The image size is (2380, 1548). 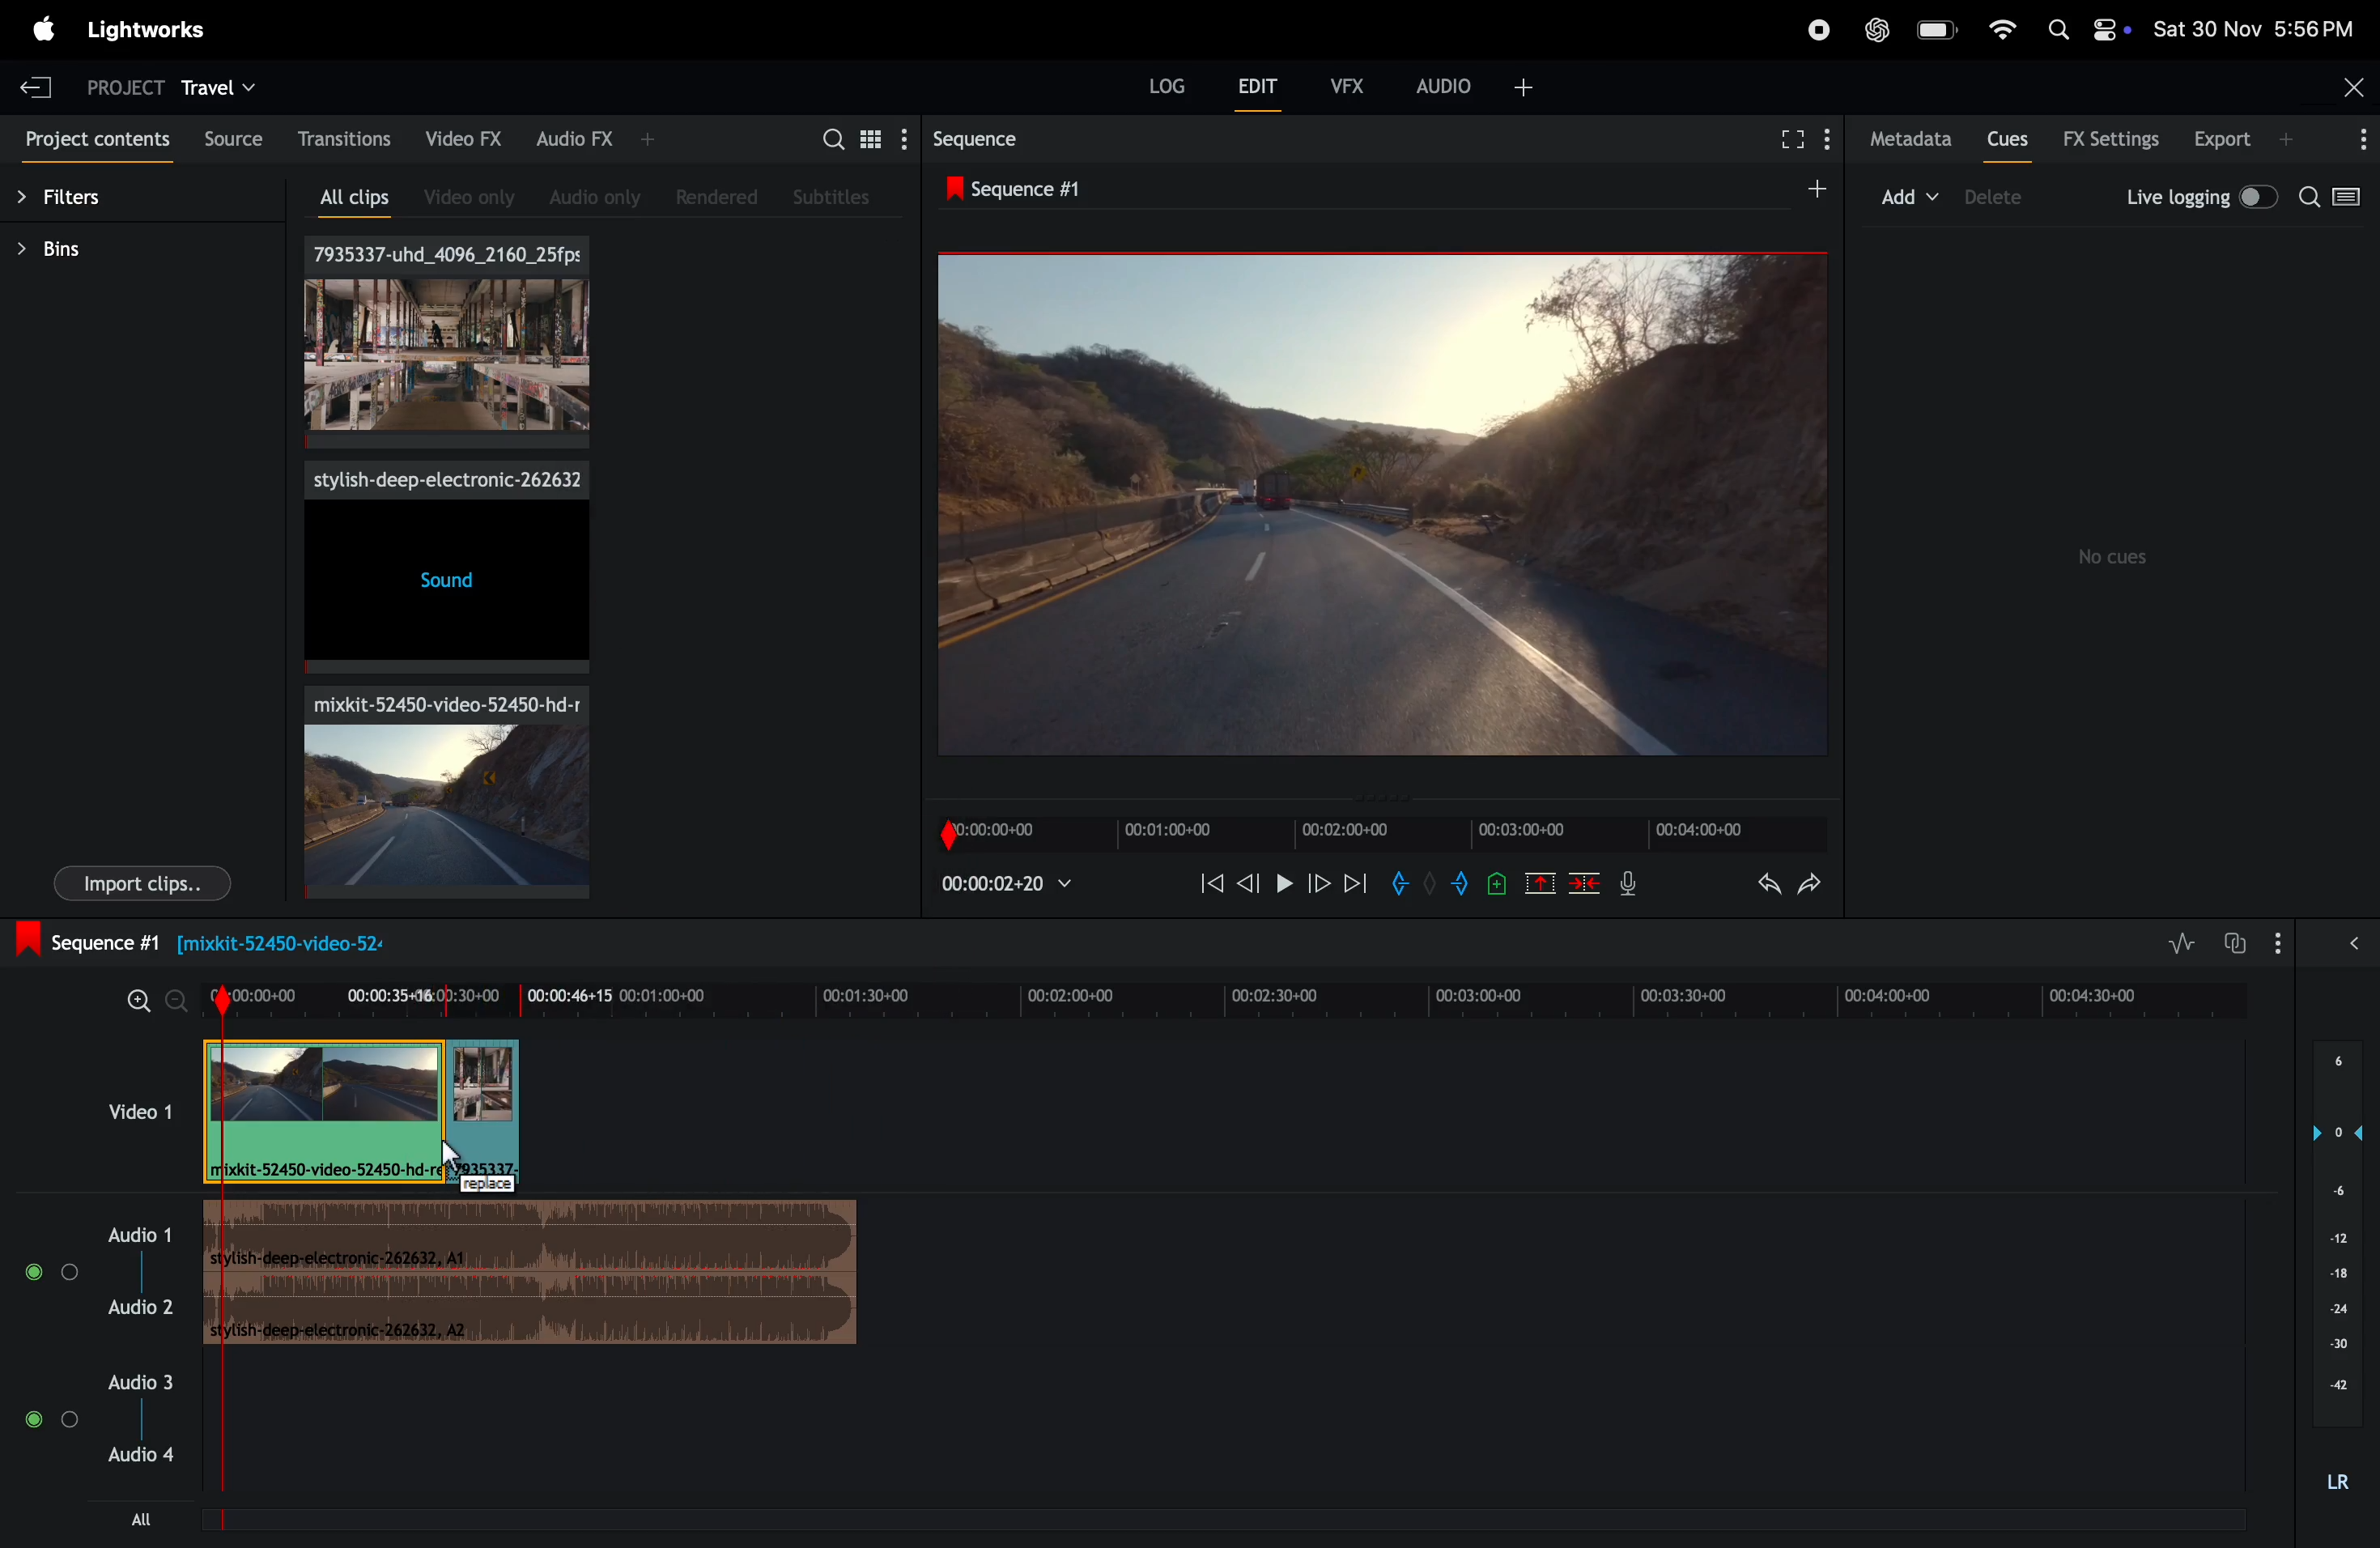 What do you see at coordinates (2086, 30) in the screenshot?
I see `apple widgets` at bounding box center [2086, 30].